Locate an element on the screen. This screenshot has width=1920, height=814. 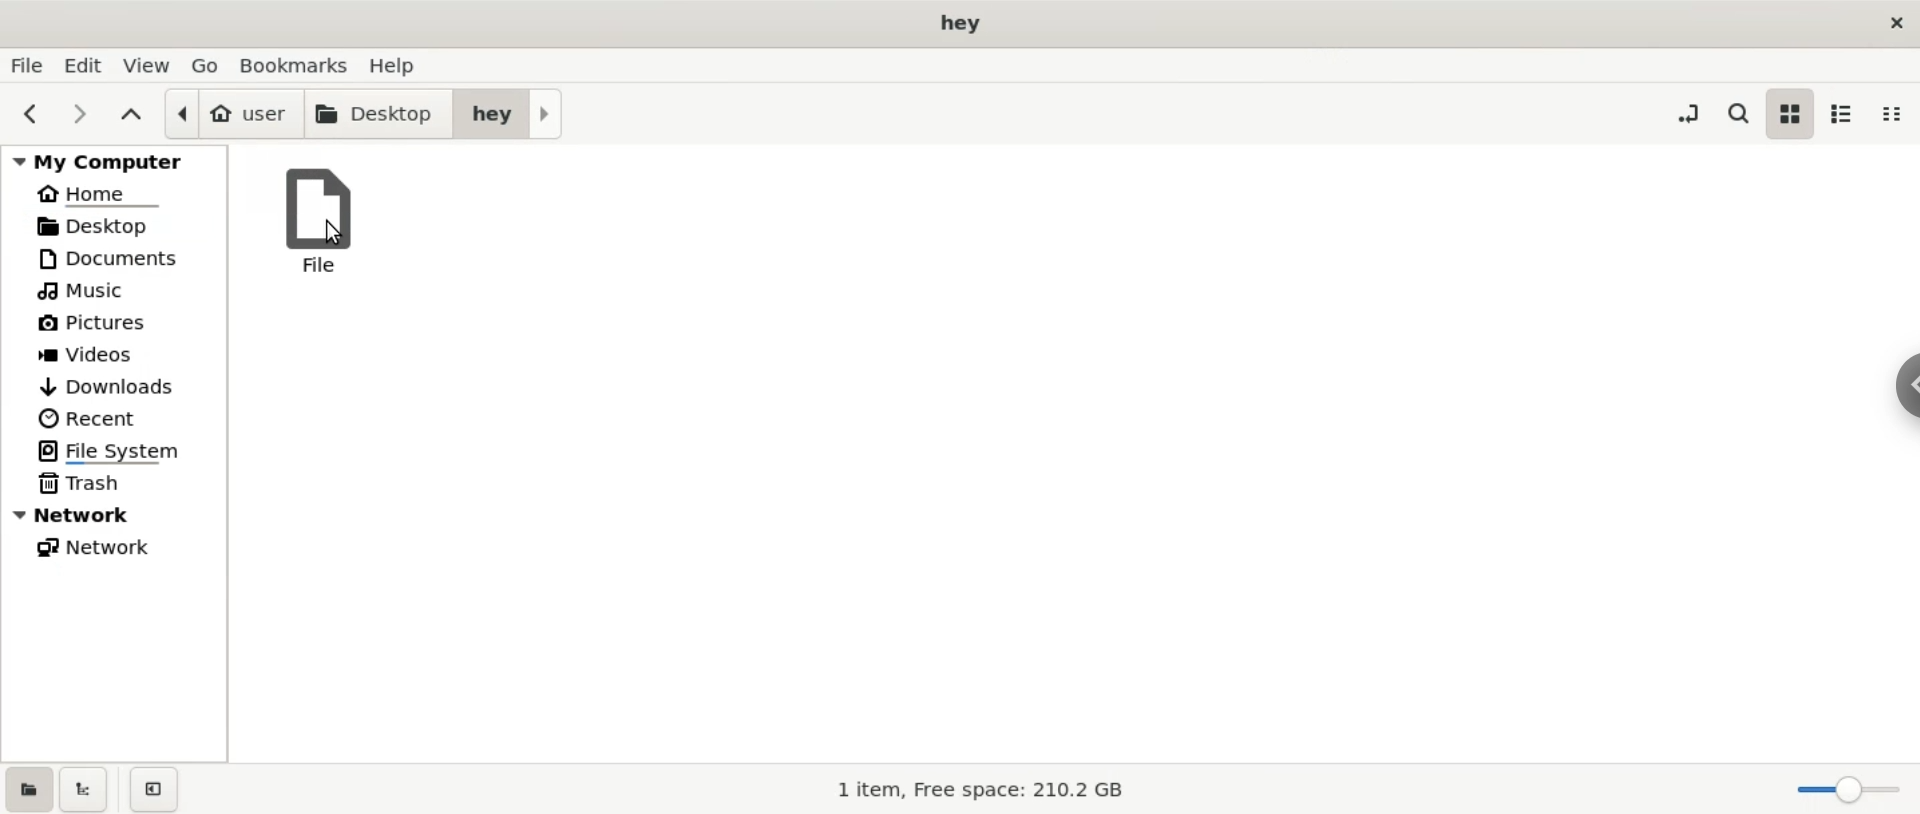
recent is located at coordinates (123, 416).